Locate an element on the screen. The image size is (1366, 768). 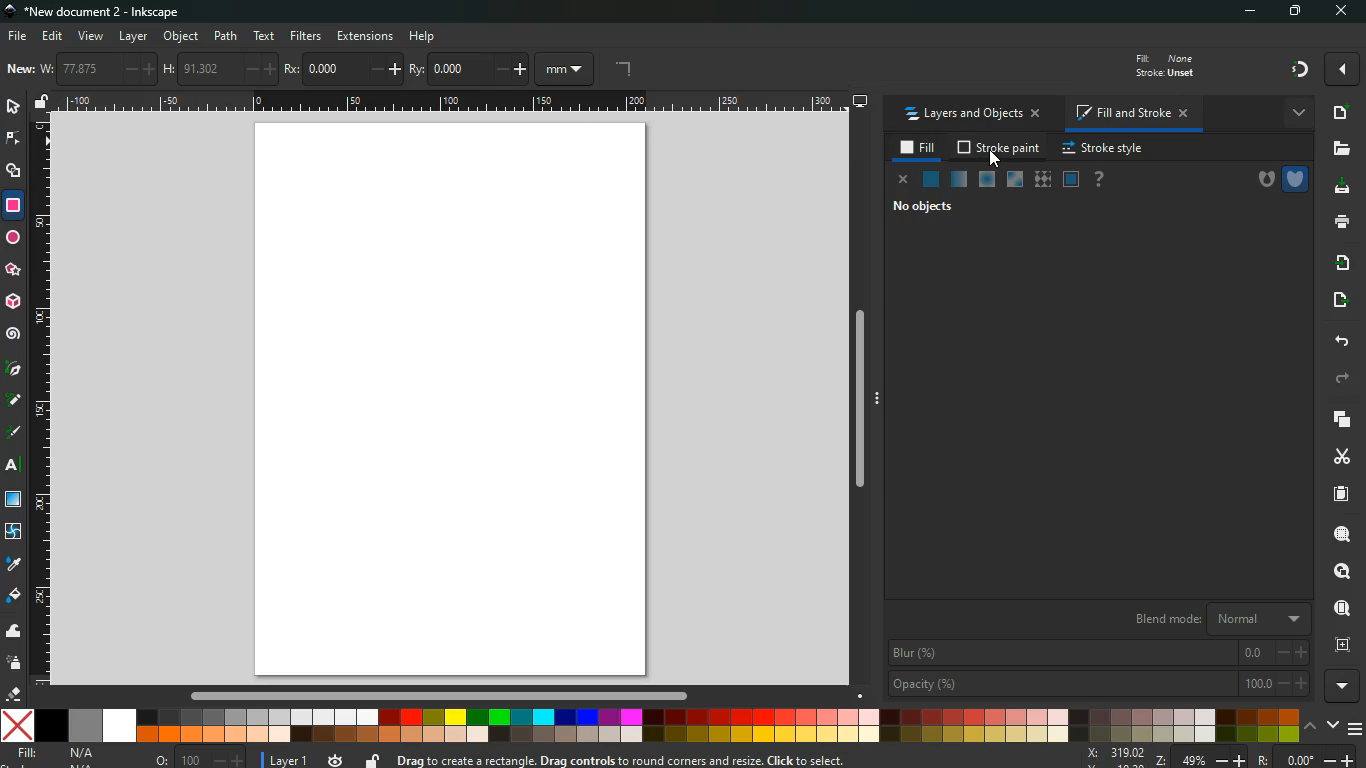
3d tool is located at coordinates (14, 303).